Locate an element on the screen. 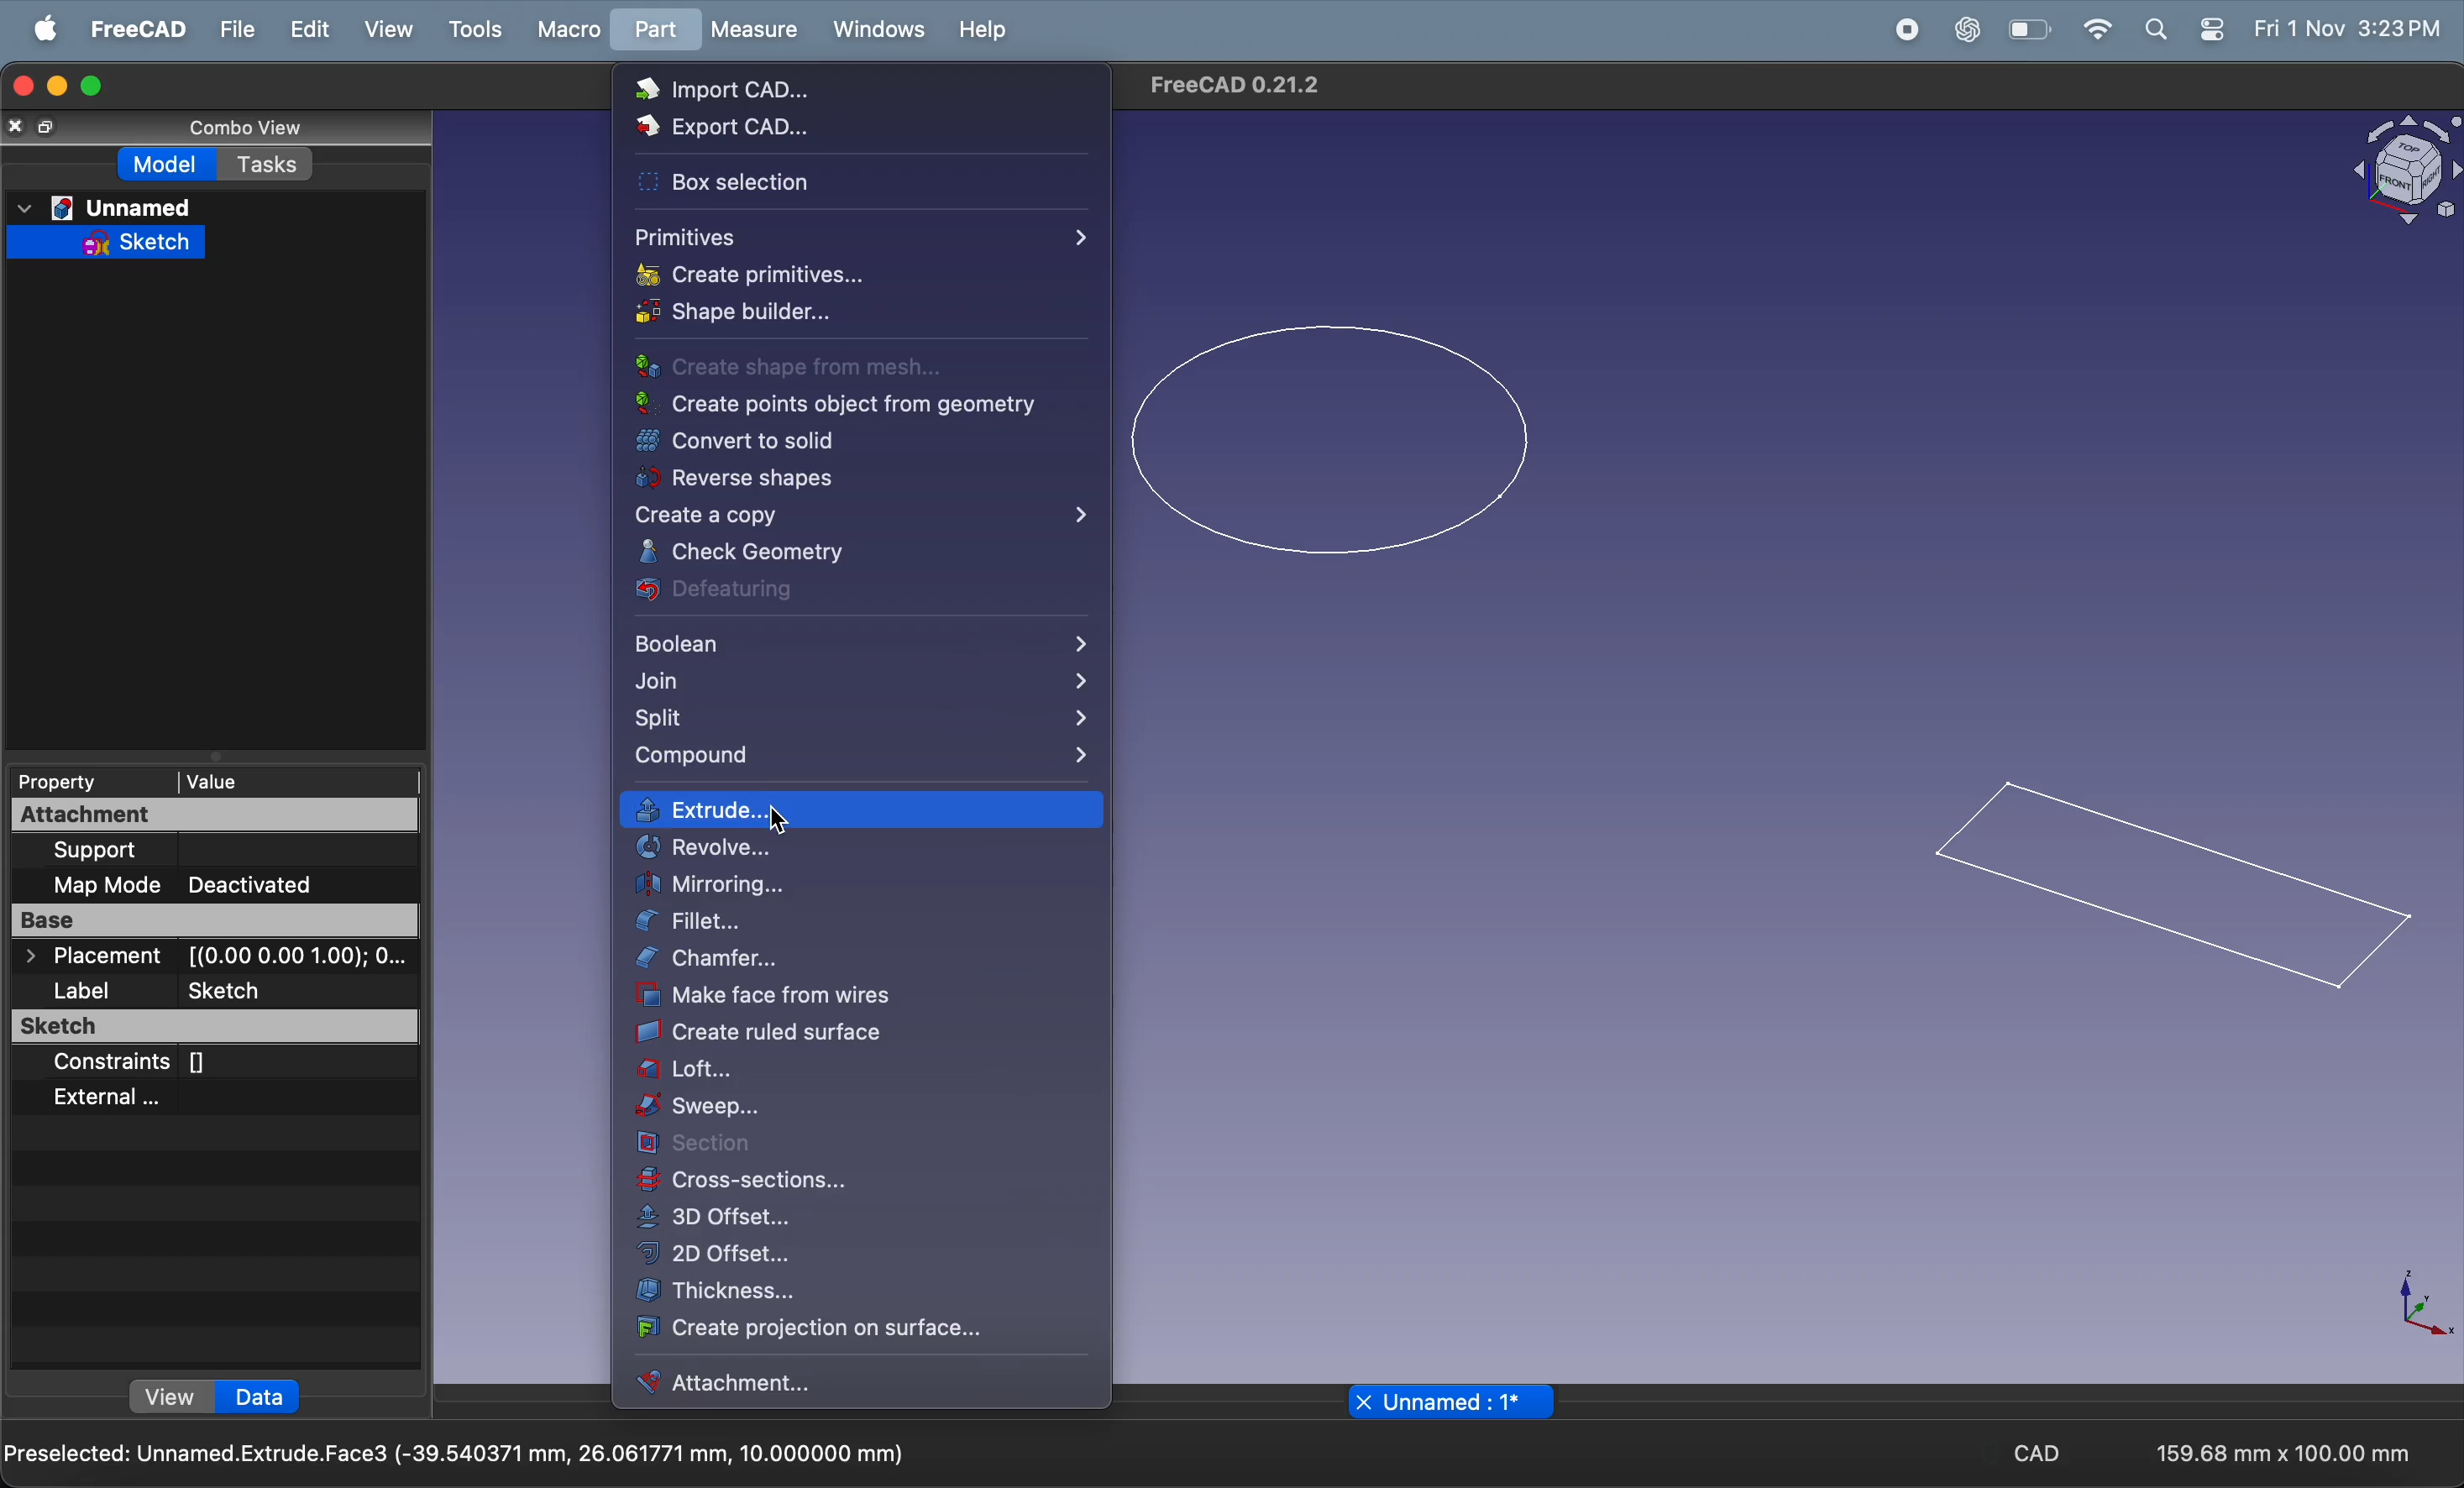 This screenshot has height=1488, width=2464. axis is located at coordinates (2417, 1305).